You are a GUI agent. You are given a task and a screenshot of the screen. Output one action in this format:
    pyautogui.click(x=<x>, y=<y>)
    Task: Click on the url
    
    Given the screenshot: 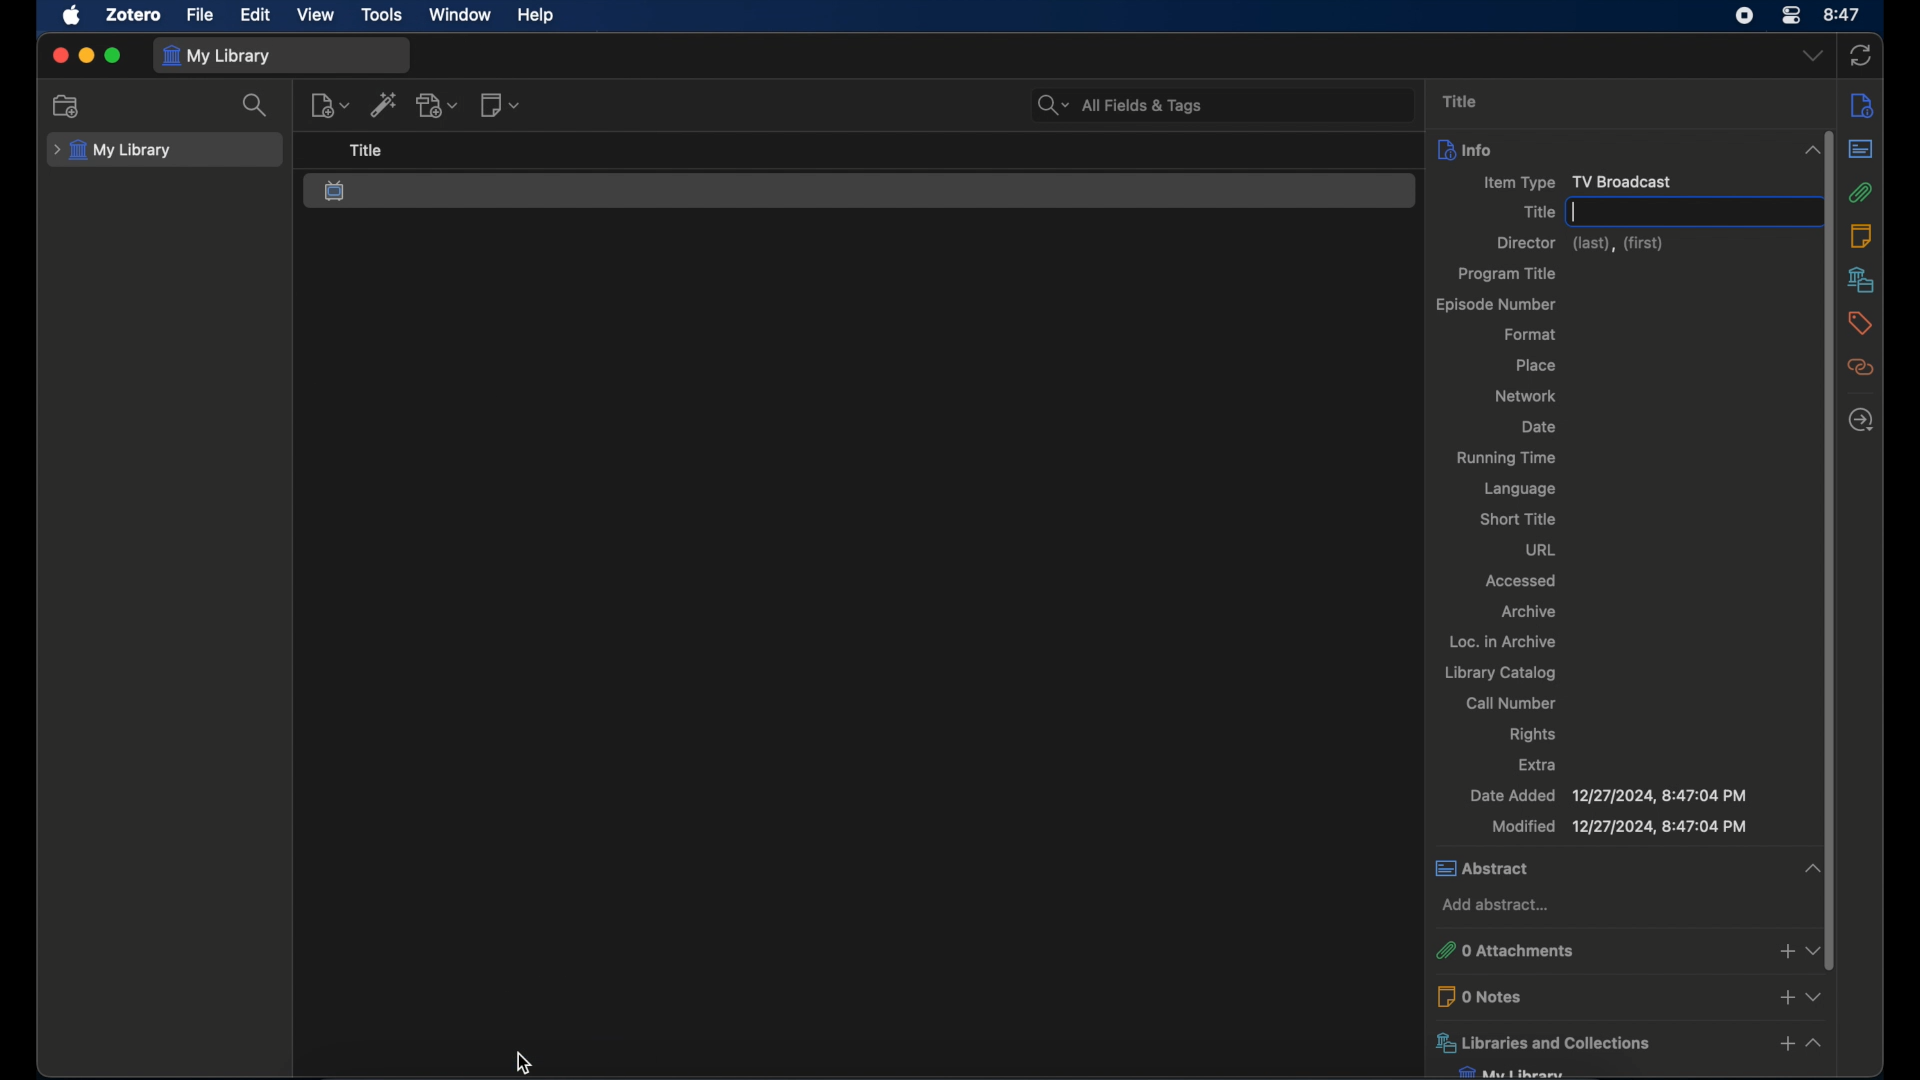 What is the action you would take?
    pyautogui.click(x=1541, y=549)
    